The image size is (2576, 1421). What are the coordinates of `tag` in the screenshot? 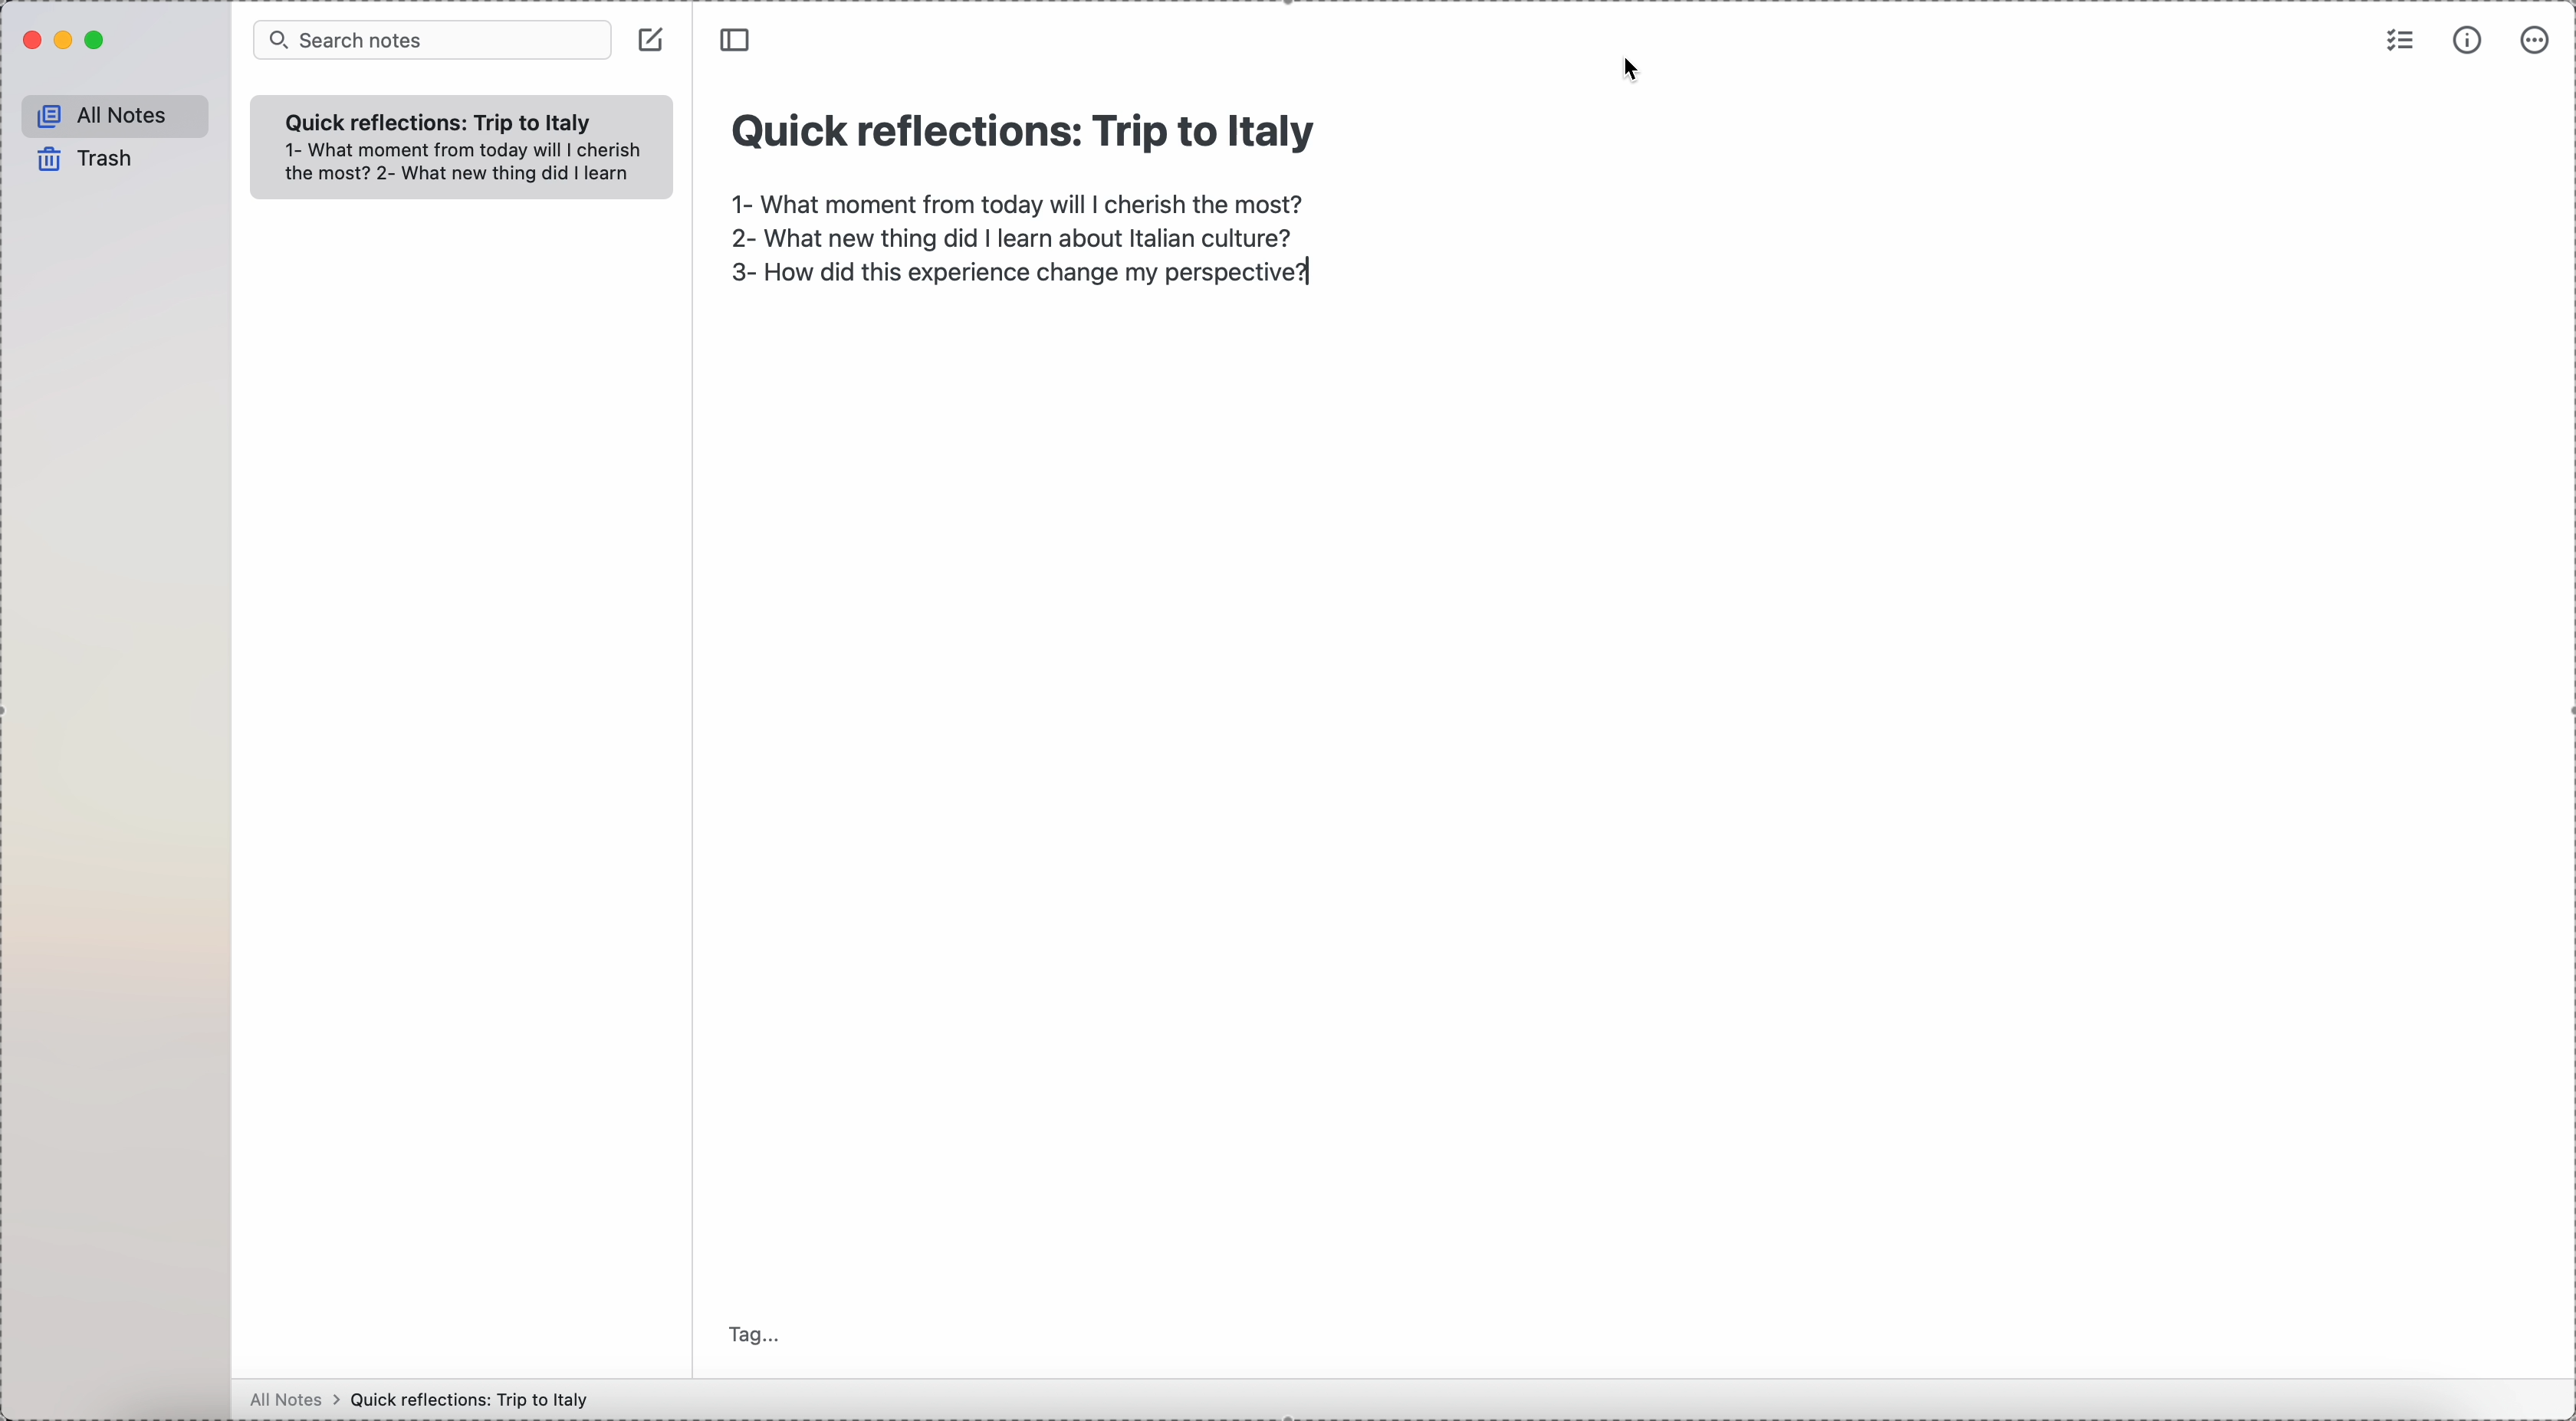 It's located at (755, 1334).